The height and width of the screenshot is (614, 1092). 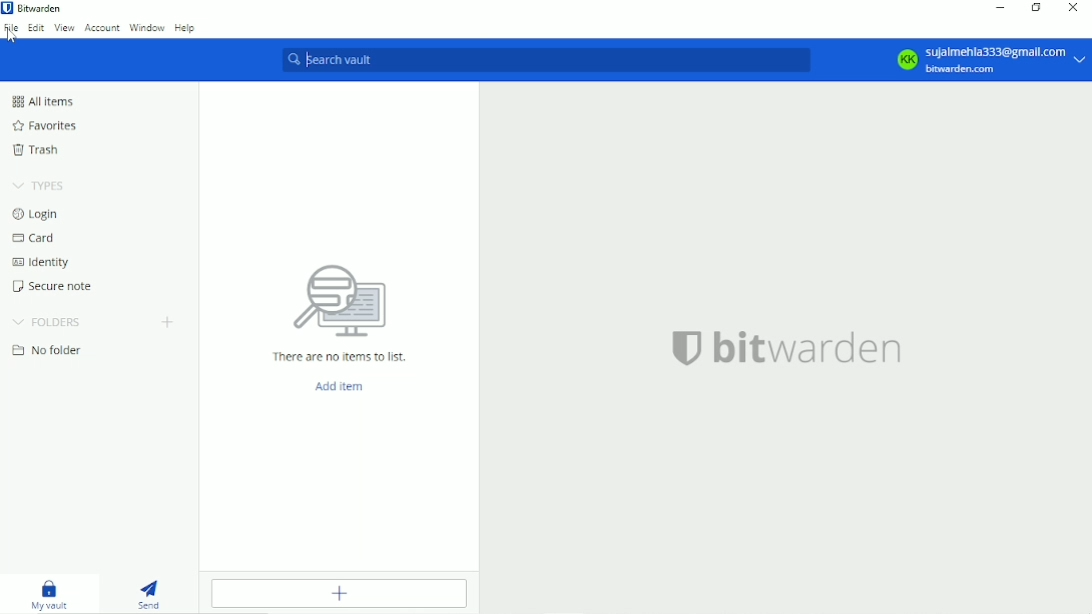 What do you see at coordinates (545, 59) in the screenshot?
I see `Search vault` at bounding box center [545, 59].